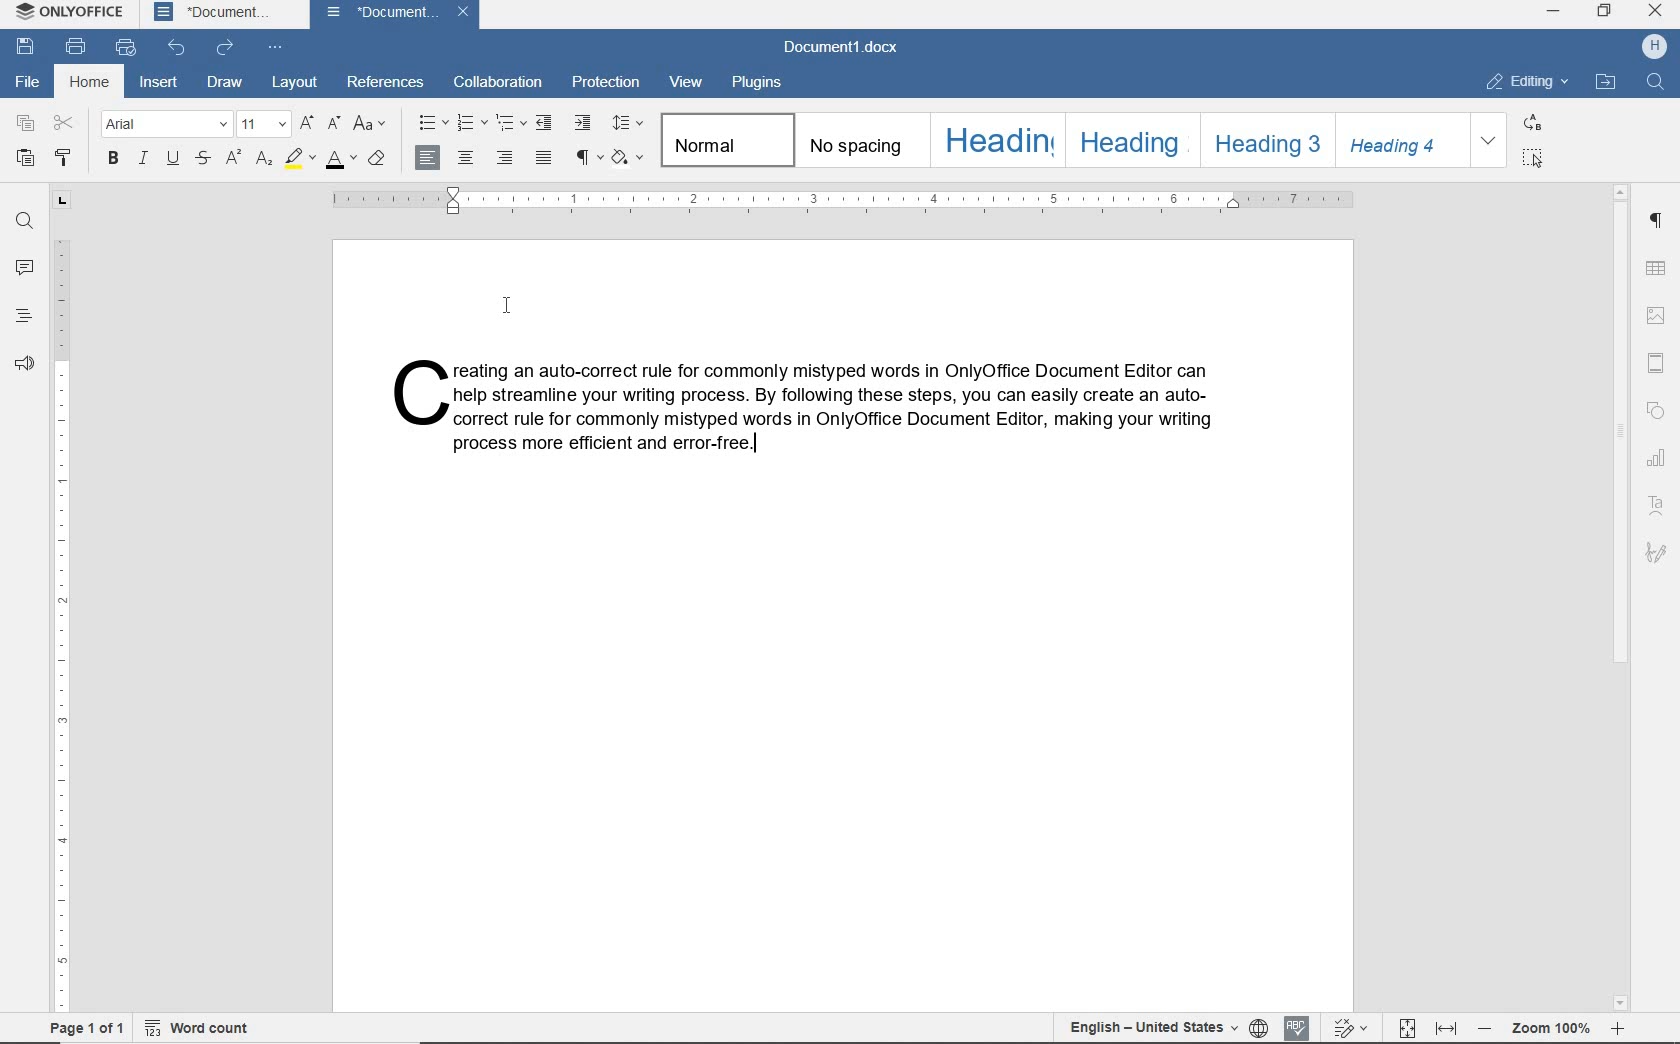 The image size is (1680, 1044). I want to click on FIT TO PAGE, so click(1408, 1028).